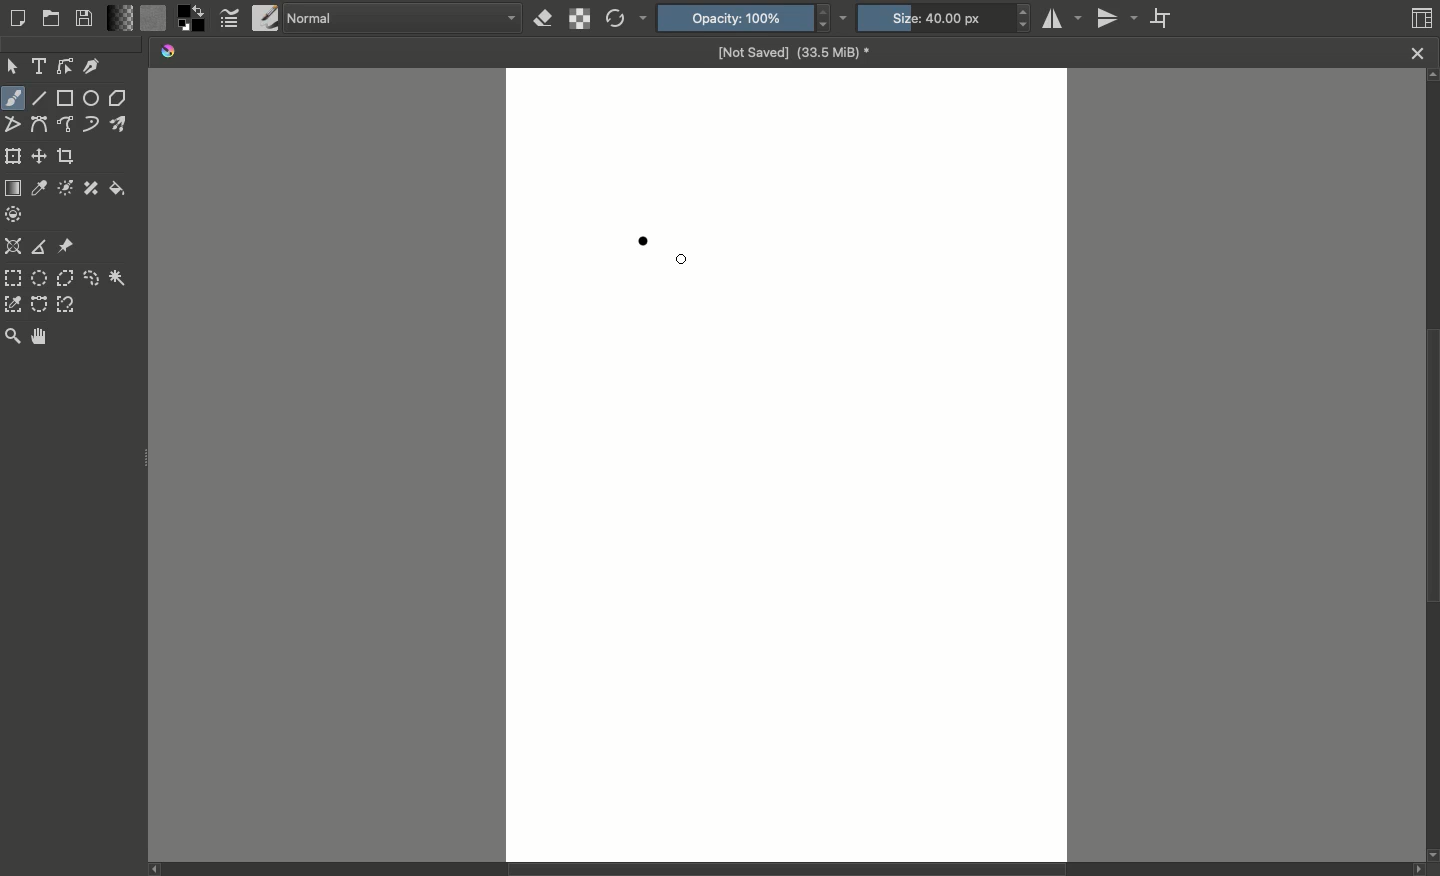 The image size is (1440, 876). Describe the element at coordinates (772, 871) in the screenshot. I see `Status bar` at that location.